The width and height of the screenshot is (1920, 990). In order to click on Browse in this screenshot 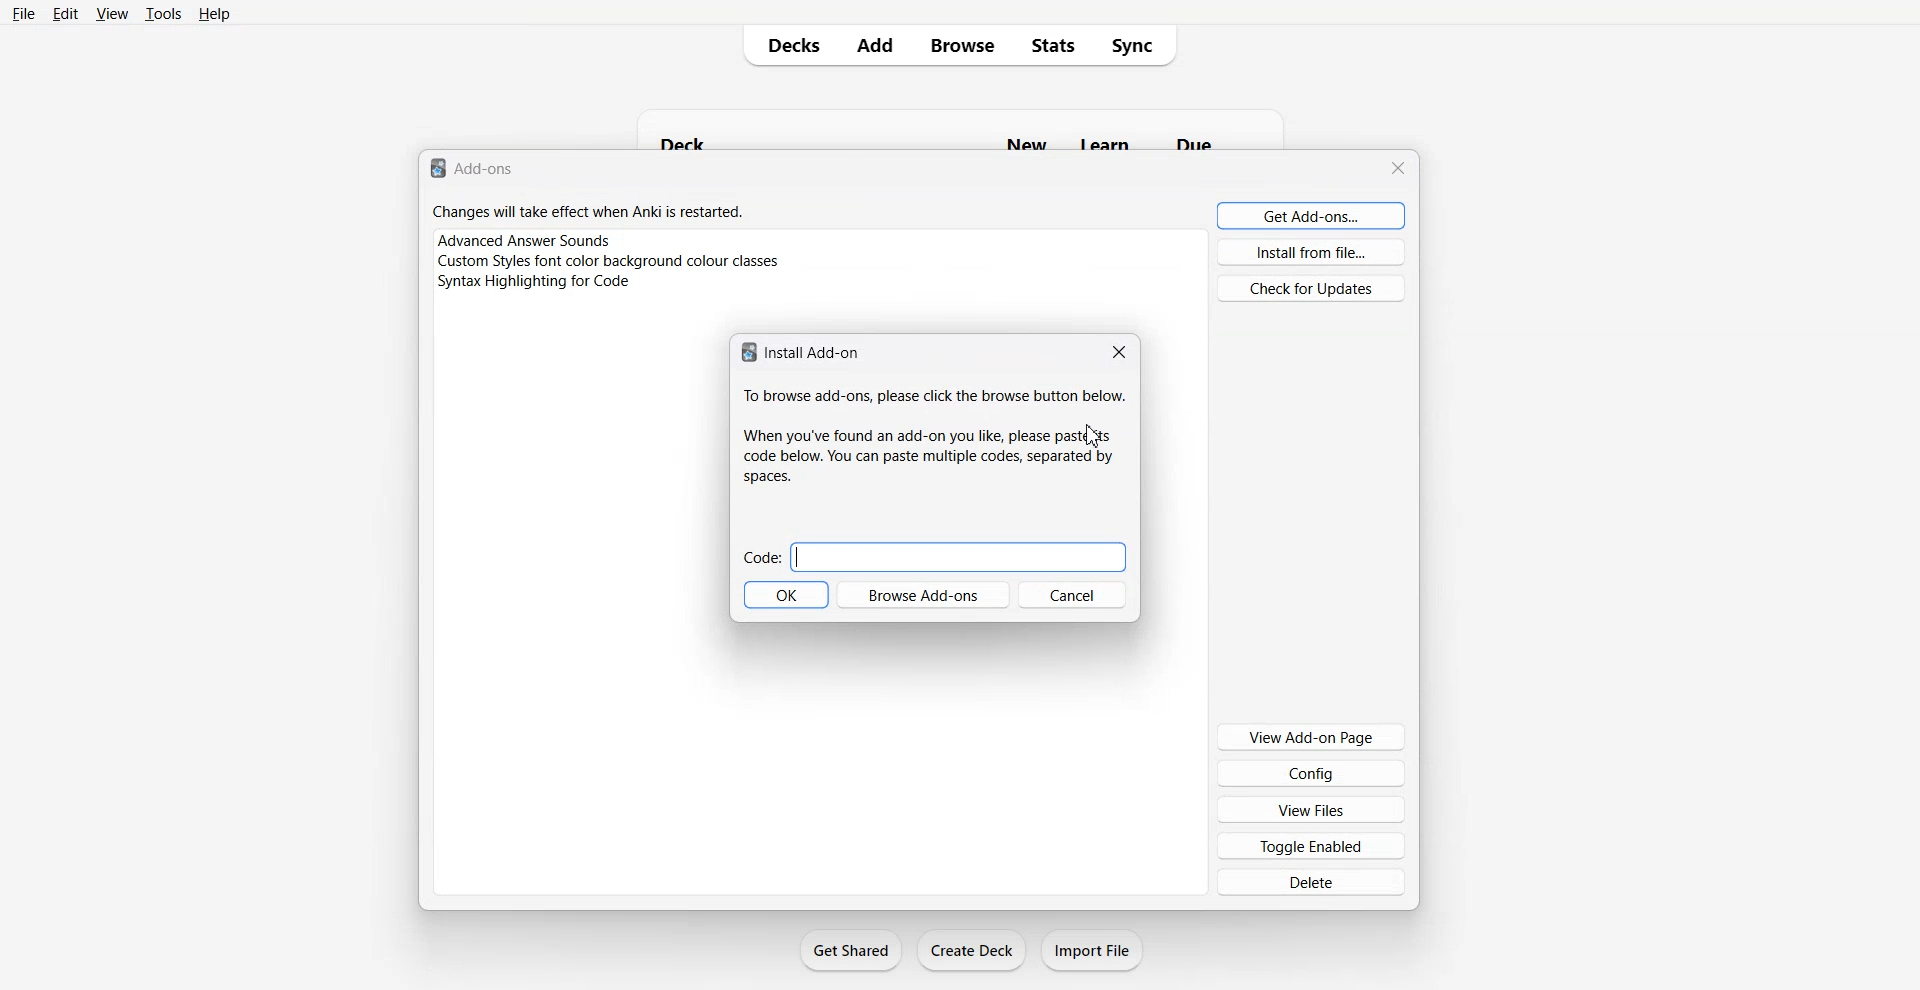, I will do `click(963, 45)`.